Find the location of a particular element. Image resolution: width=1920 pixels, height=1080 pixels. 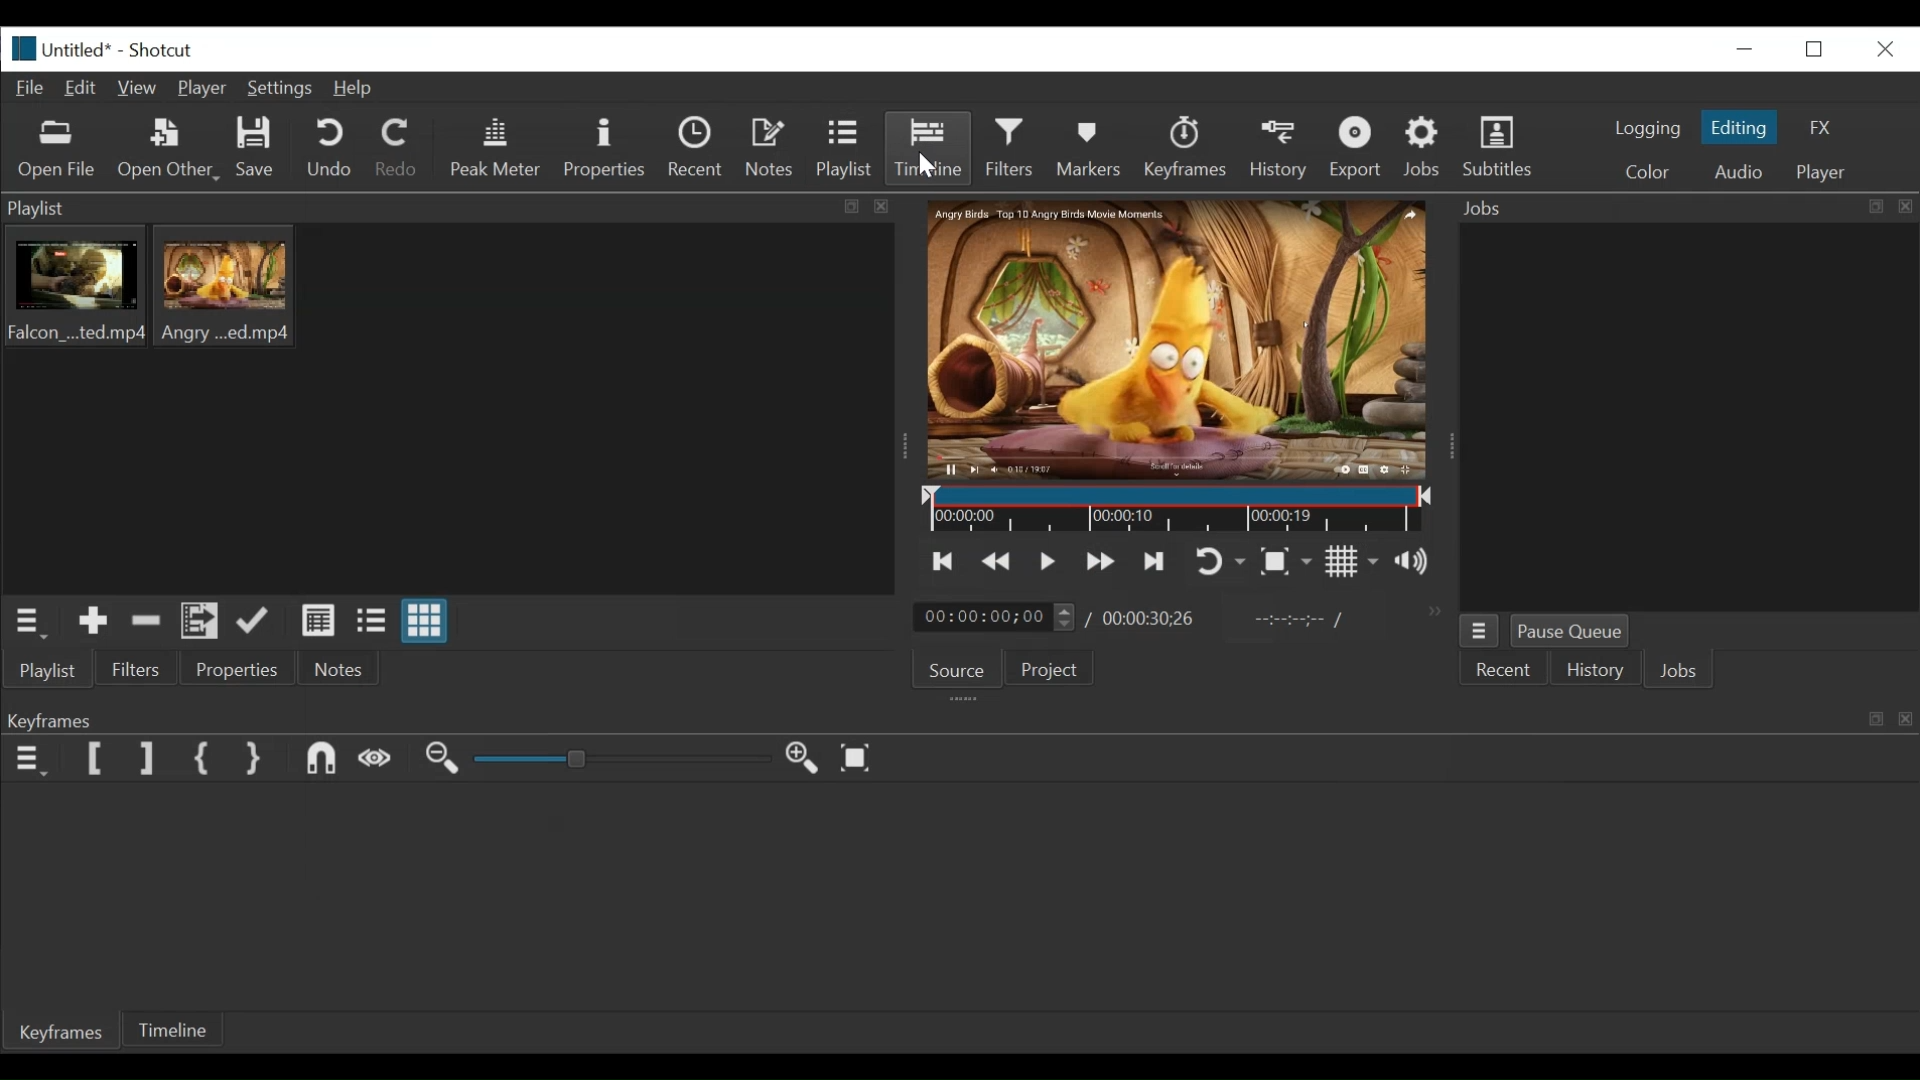

zoom keyframe to fit is located at coordinates (859, 760).